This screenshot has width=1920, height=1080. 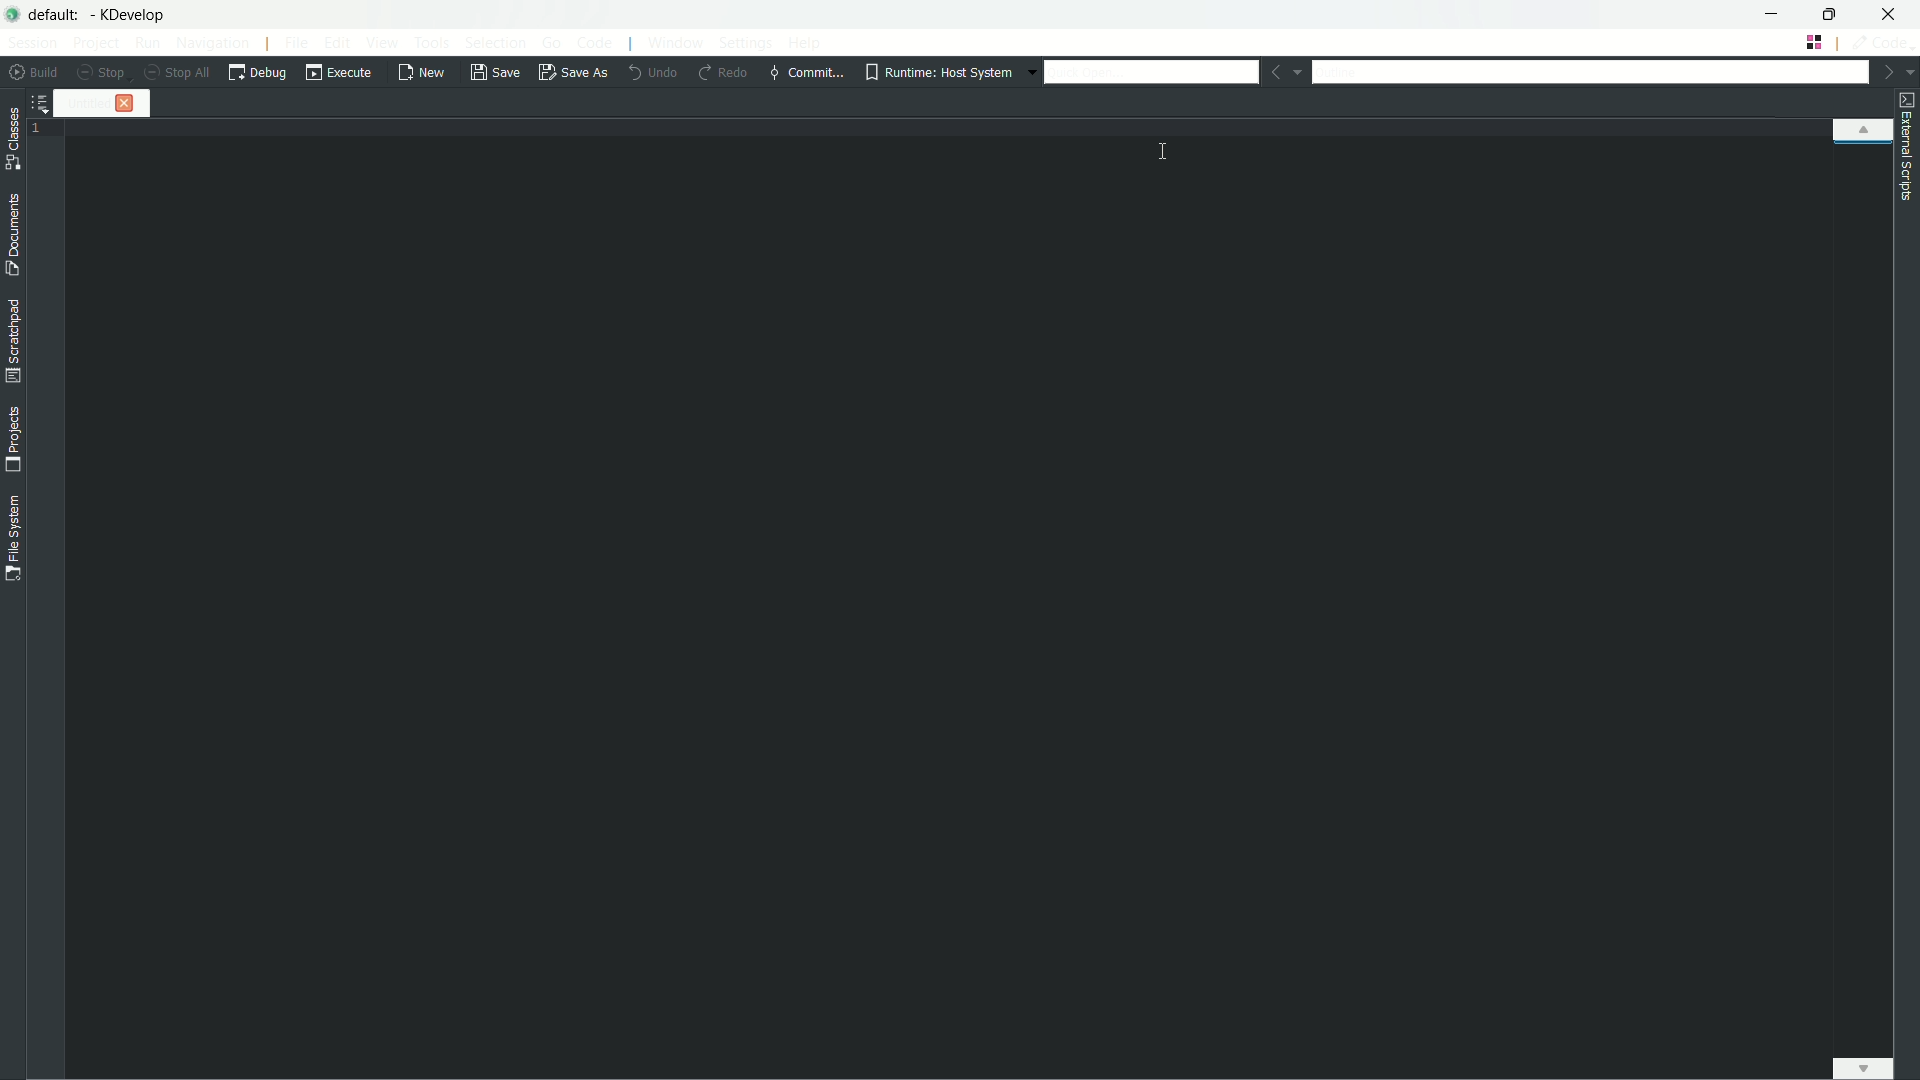 I want to click on execute, so click(x=340, y=73).